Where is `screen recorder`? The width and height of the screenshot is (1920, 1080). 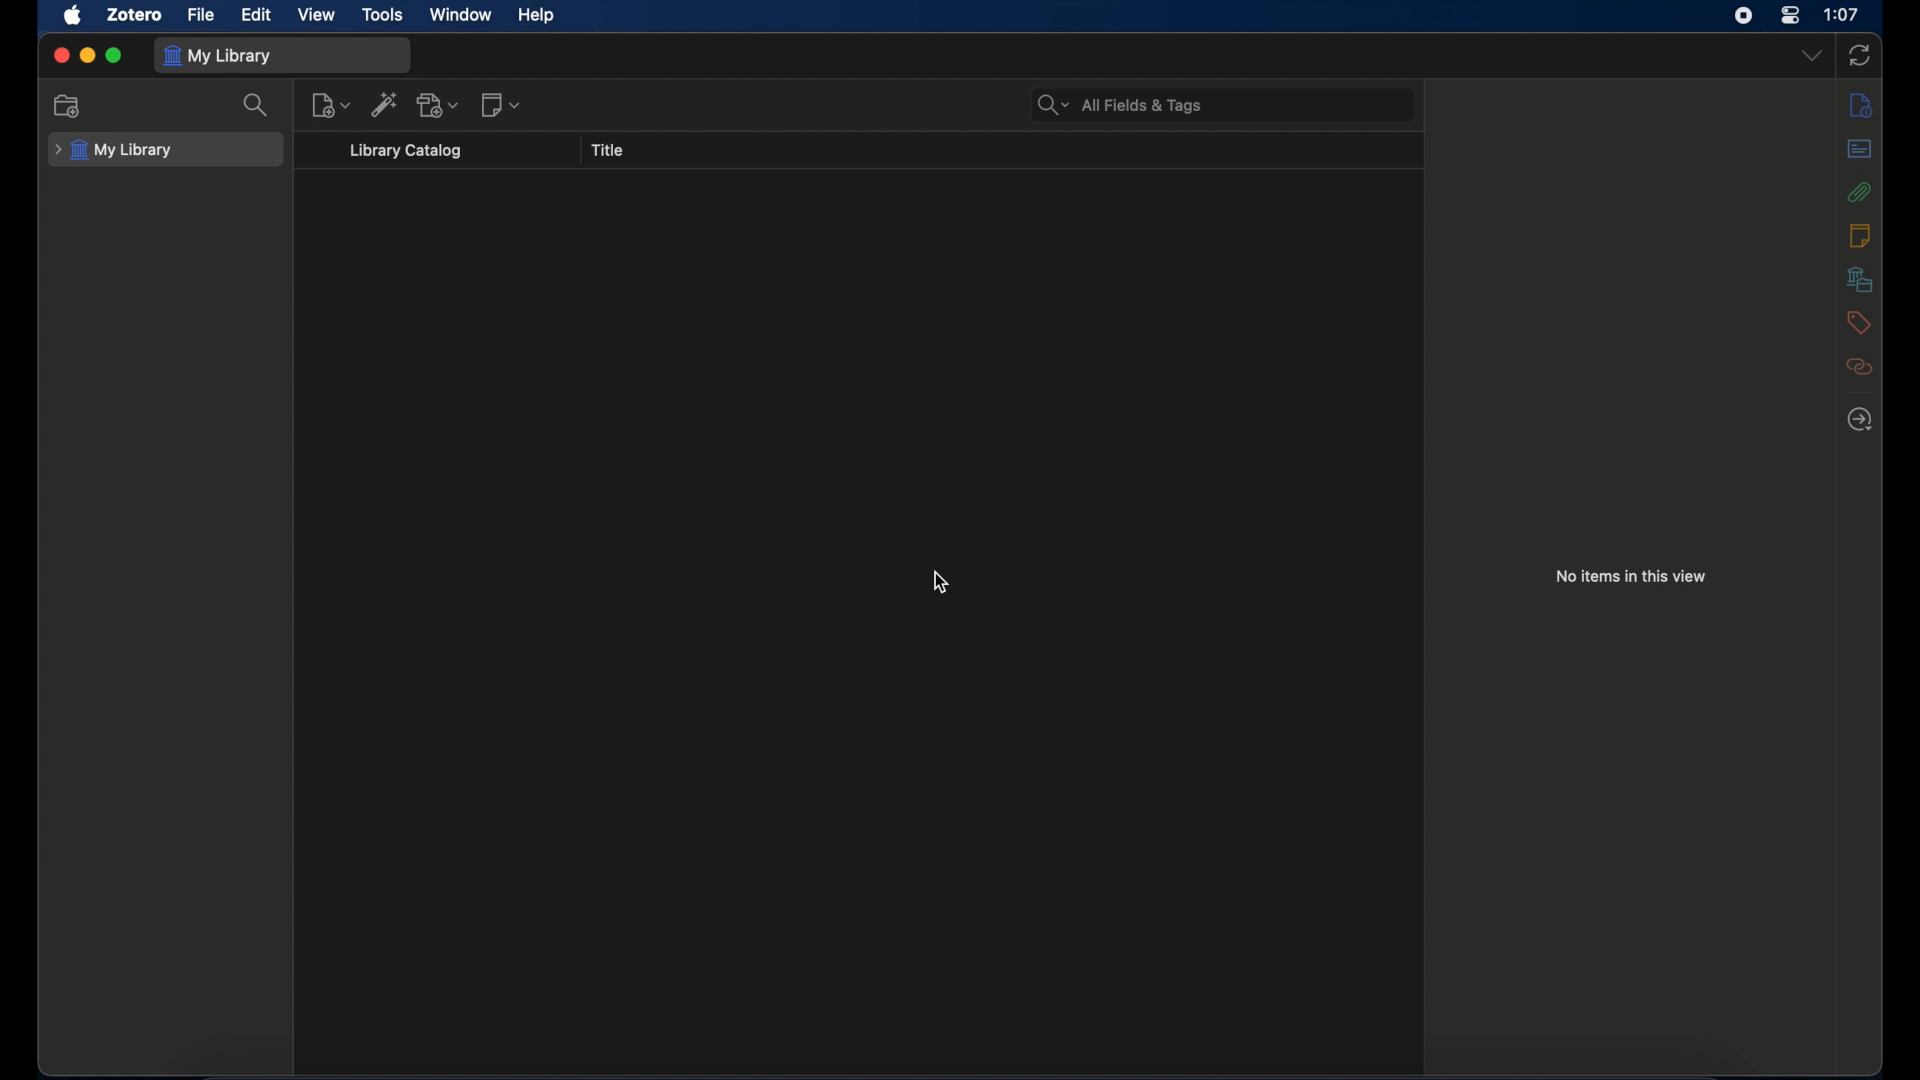
screen recorder is located at coordinates (1742, 15).